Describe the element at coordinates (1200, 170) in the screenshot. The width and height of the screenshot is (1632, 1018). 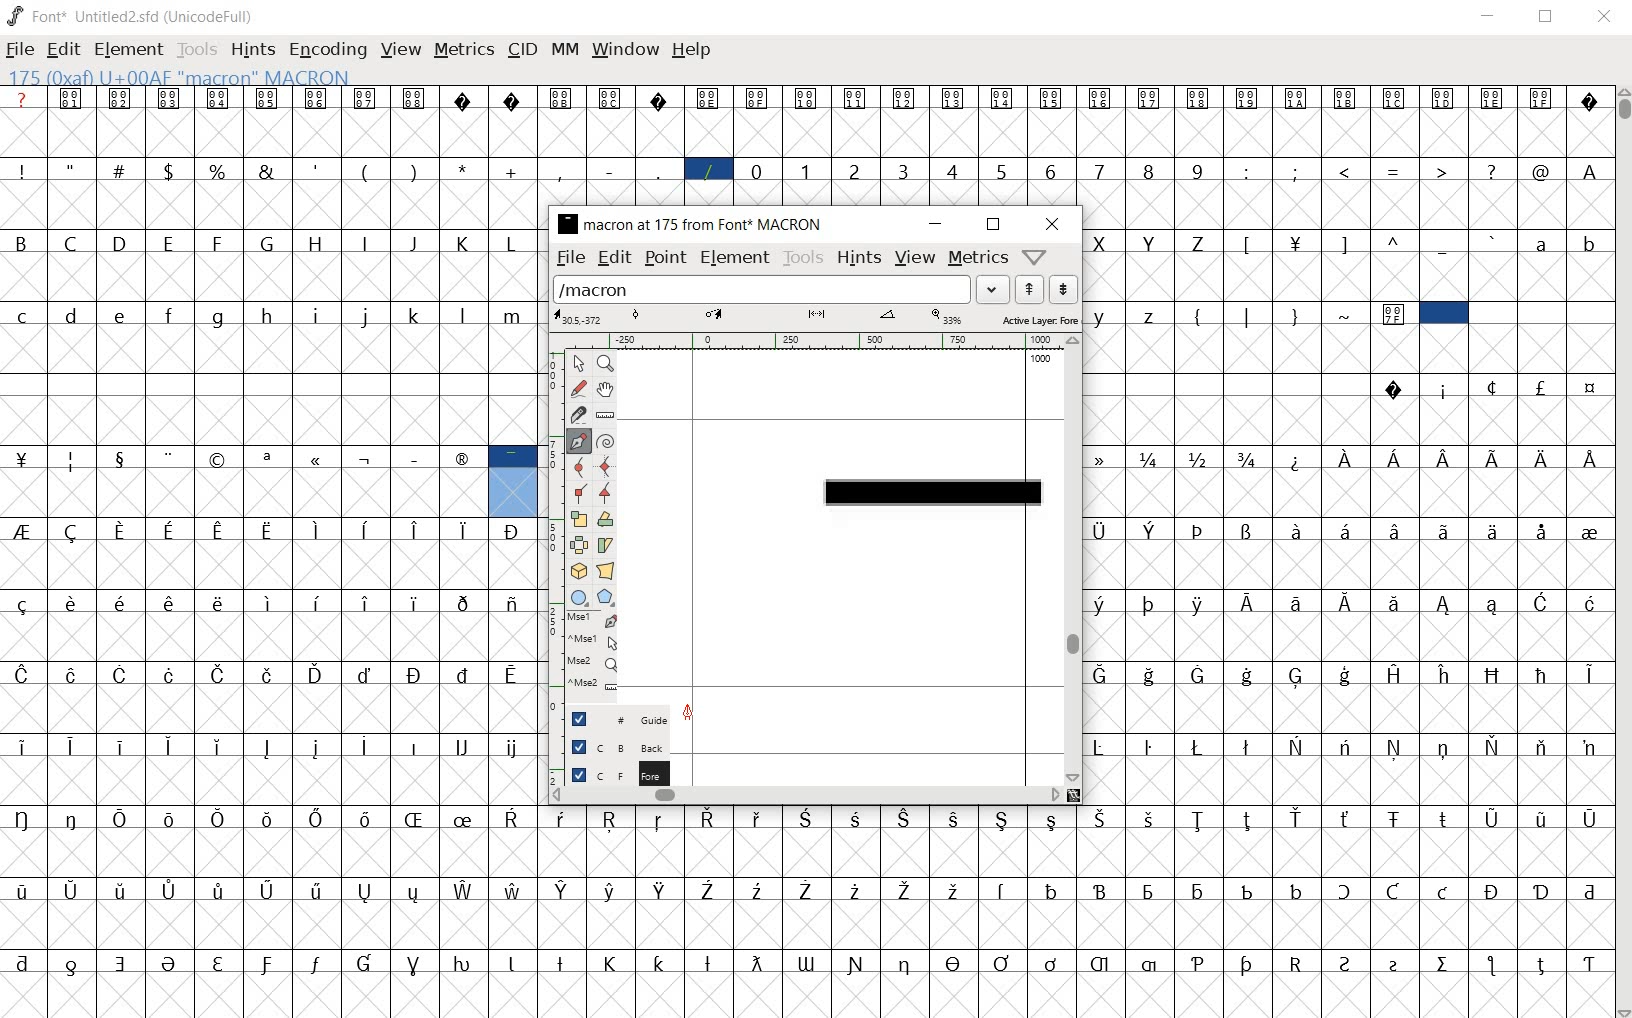
I see `9` at that location.